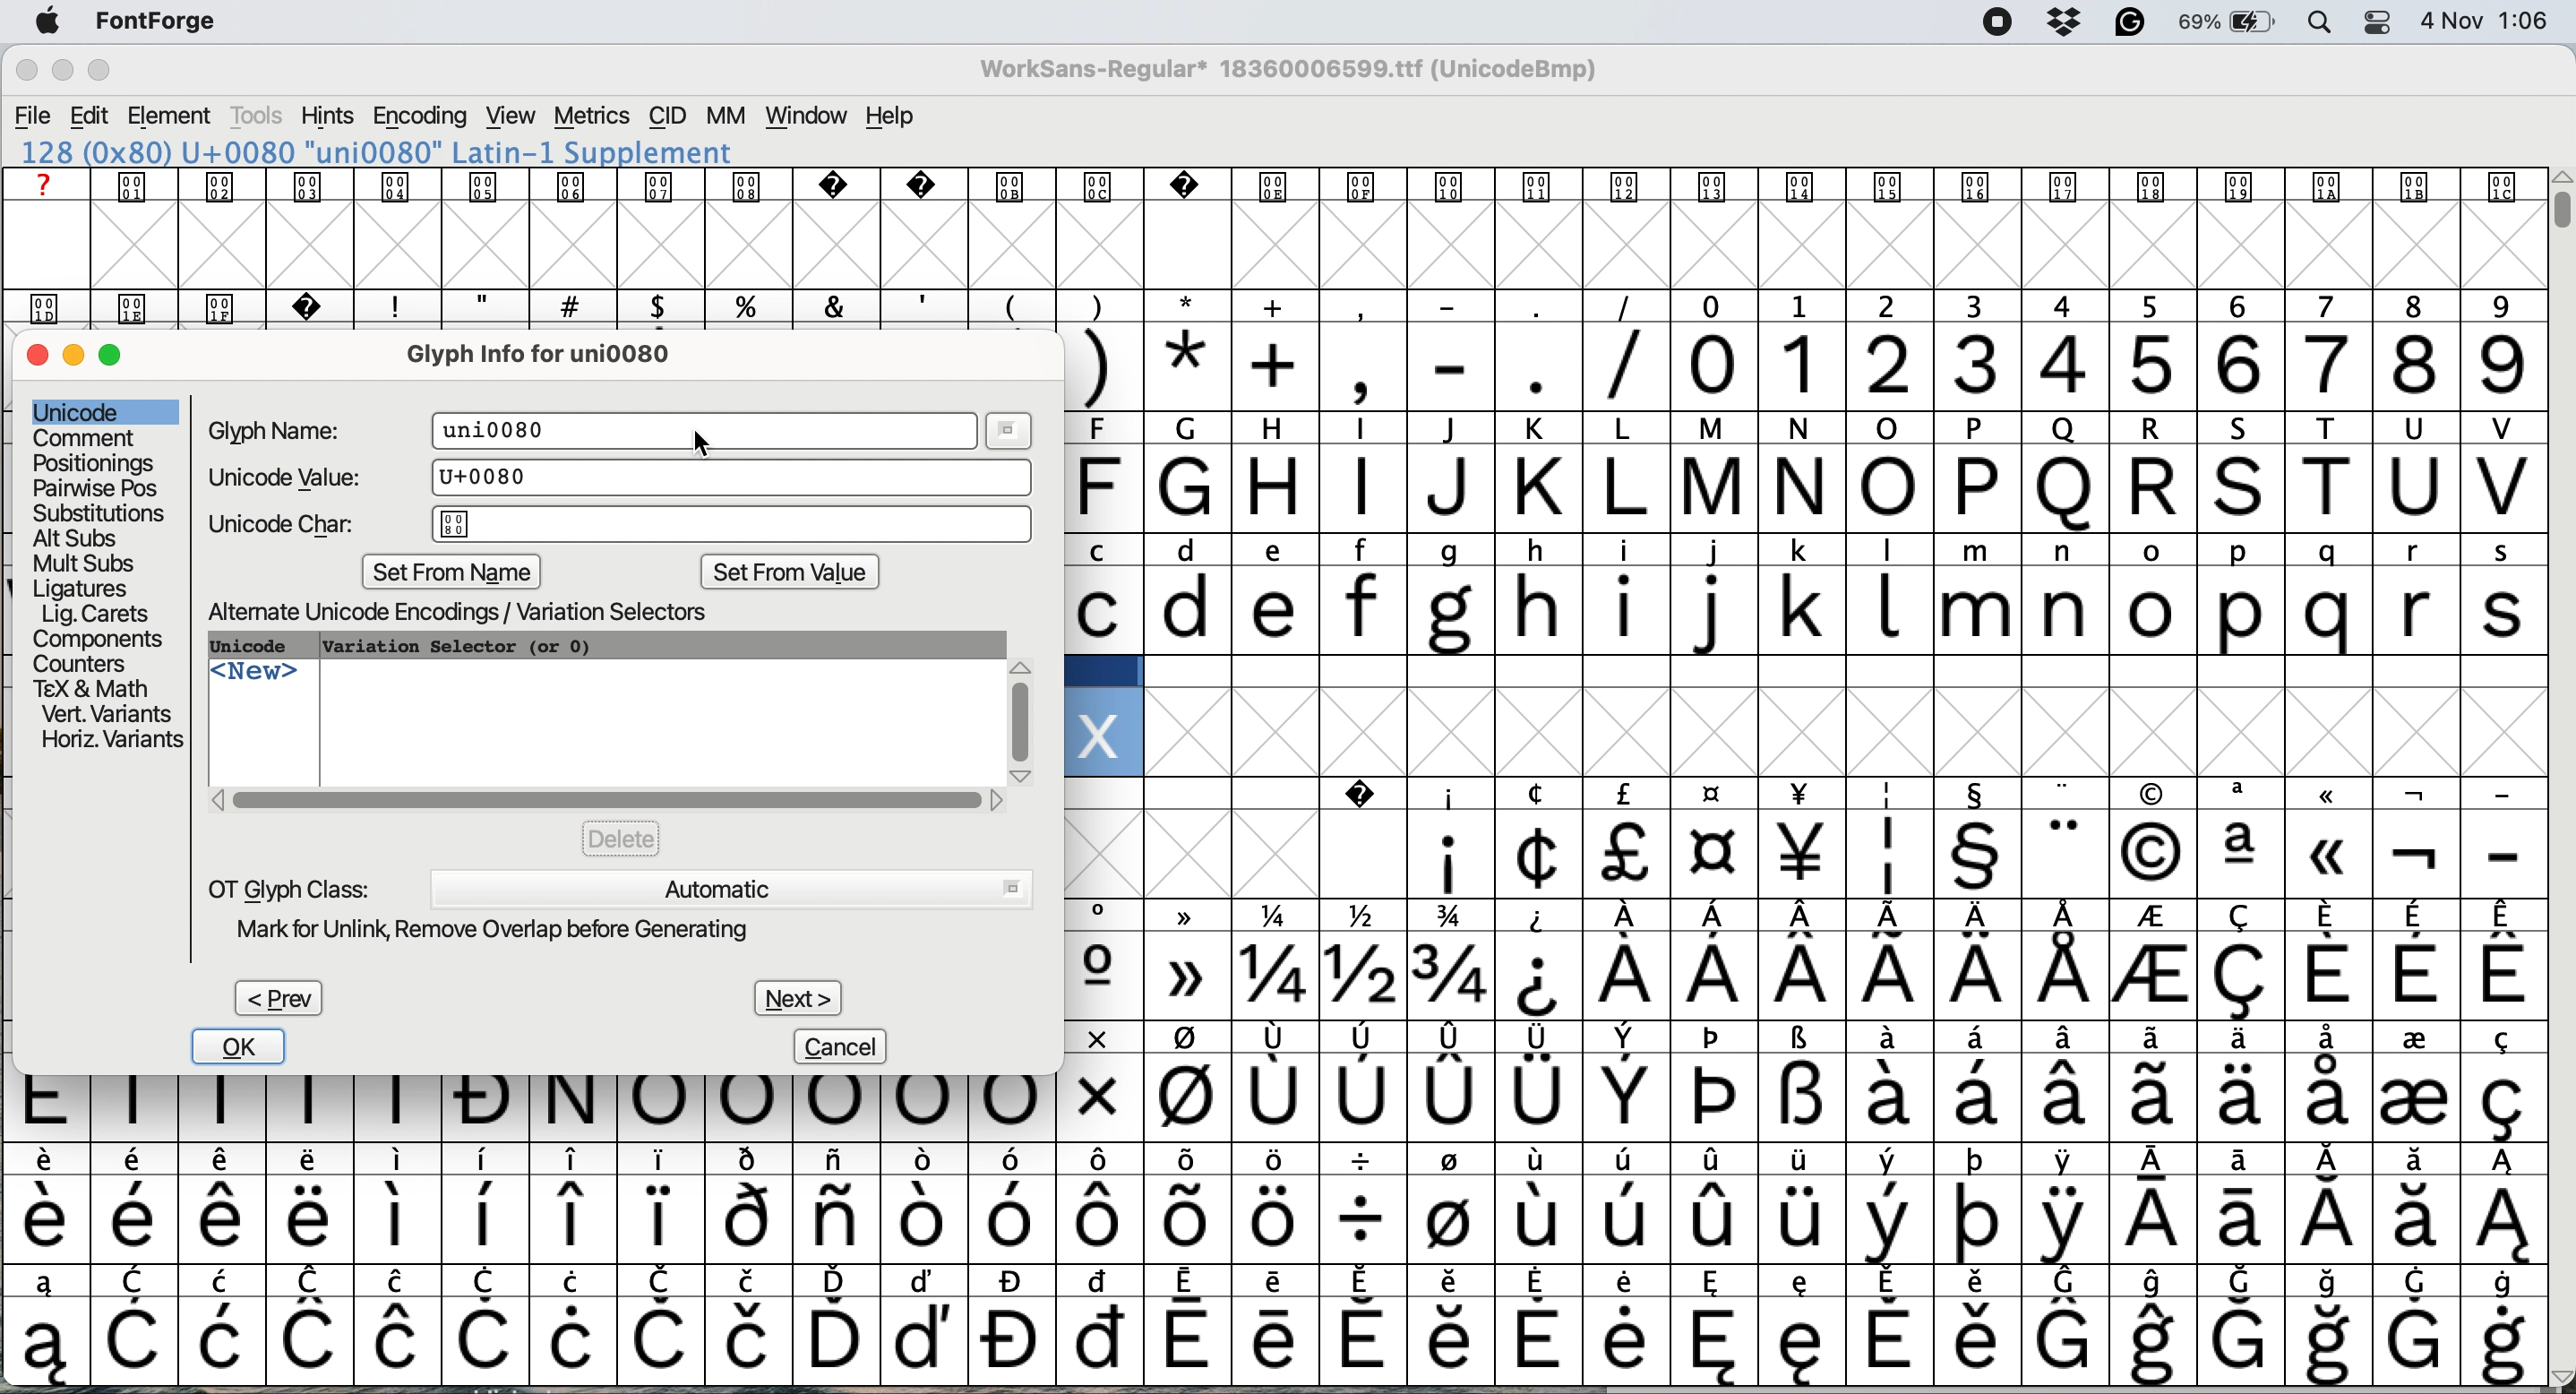 This screenshot has width=2576, height=1394. Describe the element at coordinates (290, 887) in the screenshot. I see `ot glyph class` at that location.